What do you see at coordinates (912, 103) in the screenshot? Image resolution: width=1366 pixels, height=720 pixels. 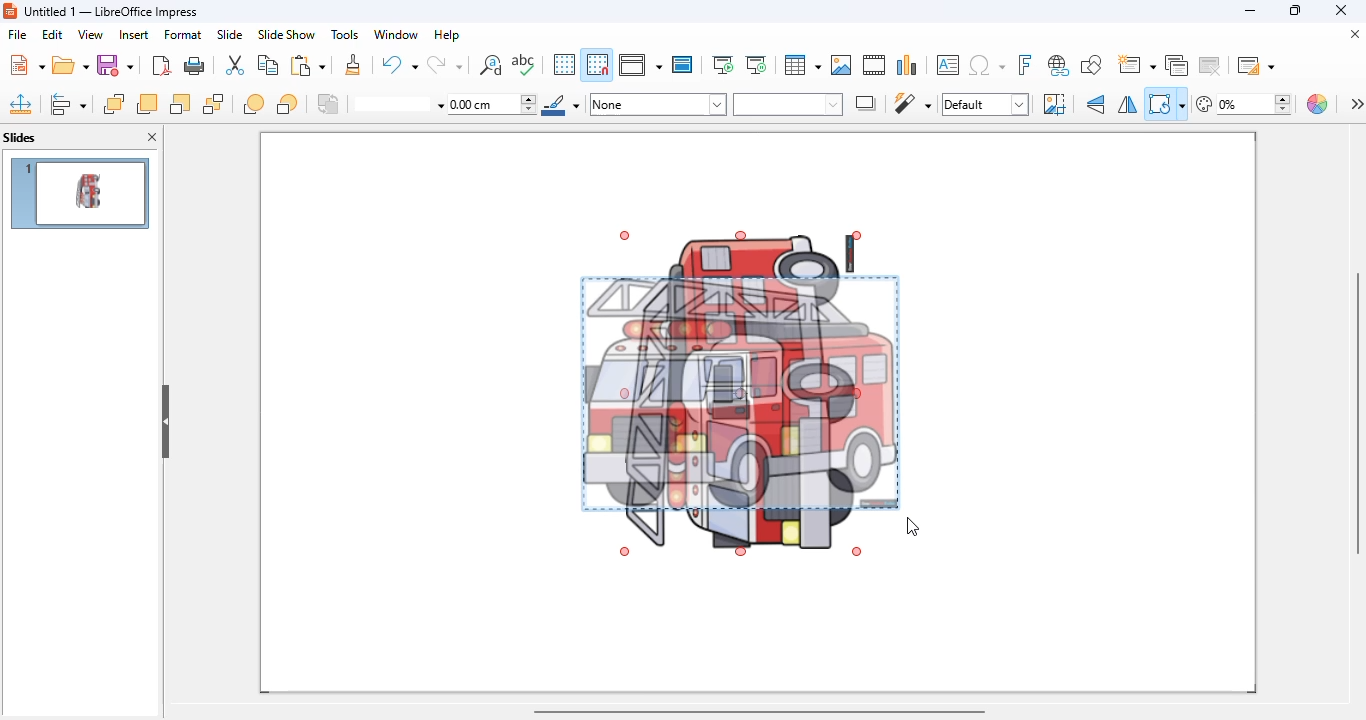 I see `filter` at bounding box center [912, 103].